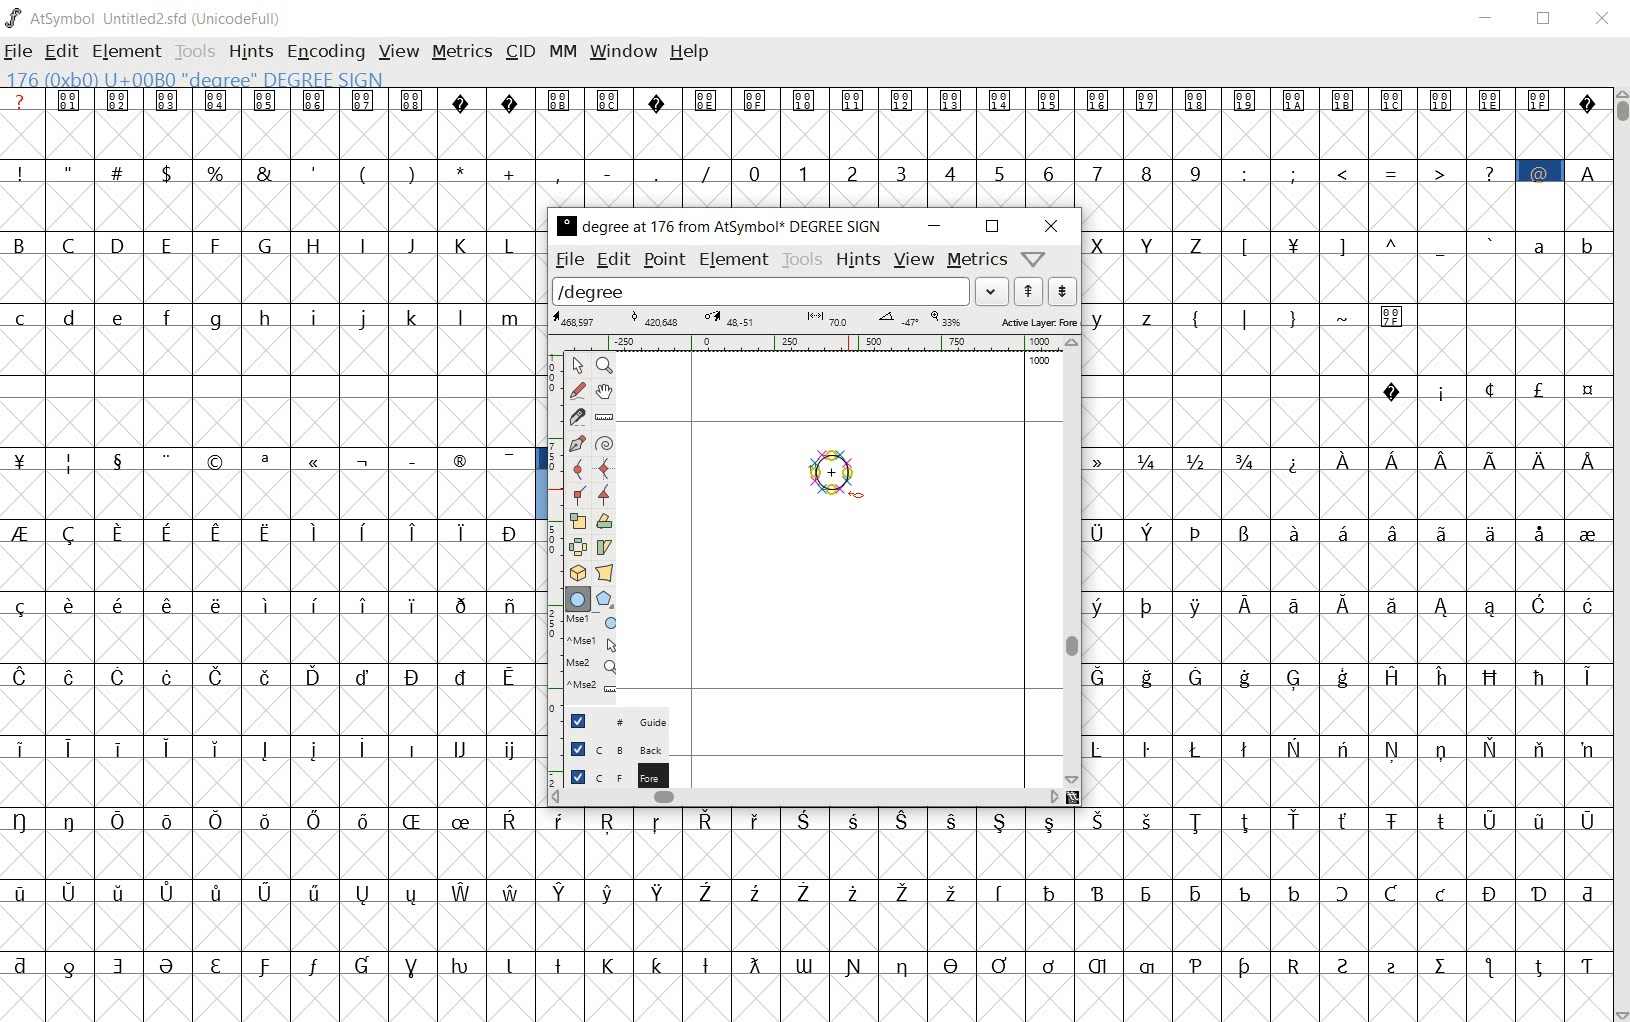 The width and height of the screenshot is (1630, 1022). What do you see at coordinates (1299, 315) in the screenshot?
I see `symbols` at bounding box center [1299, 315].